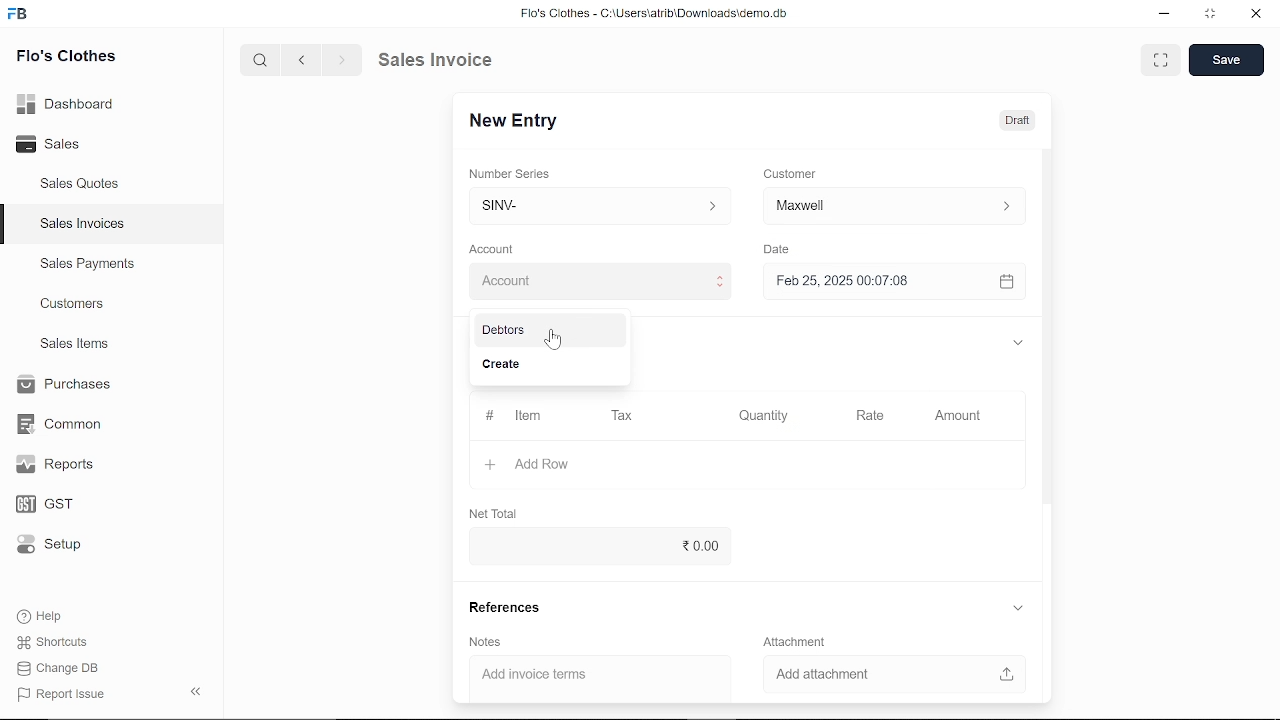  Describe the element at coordinates (342, 60) in the screenshot. I see `next` at that location.